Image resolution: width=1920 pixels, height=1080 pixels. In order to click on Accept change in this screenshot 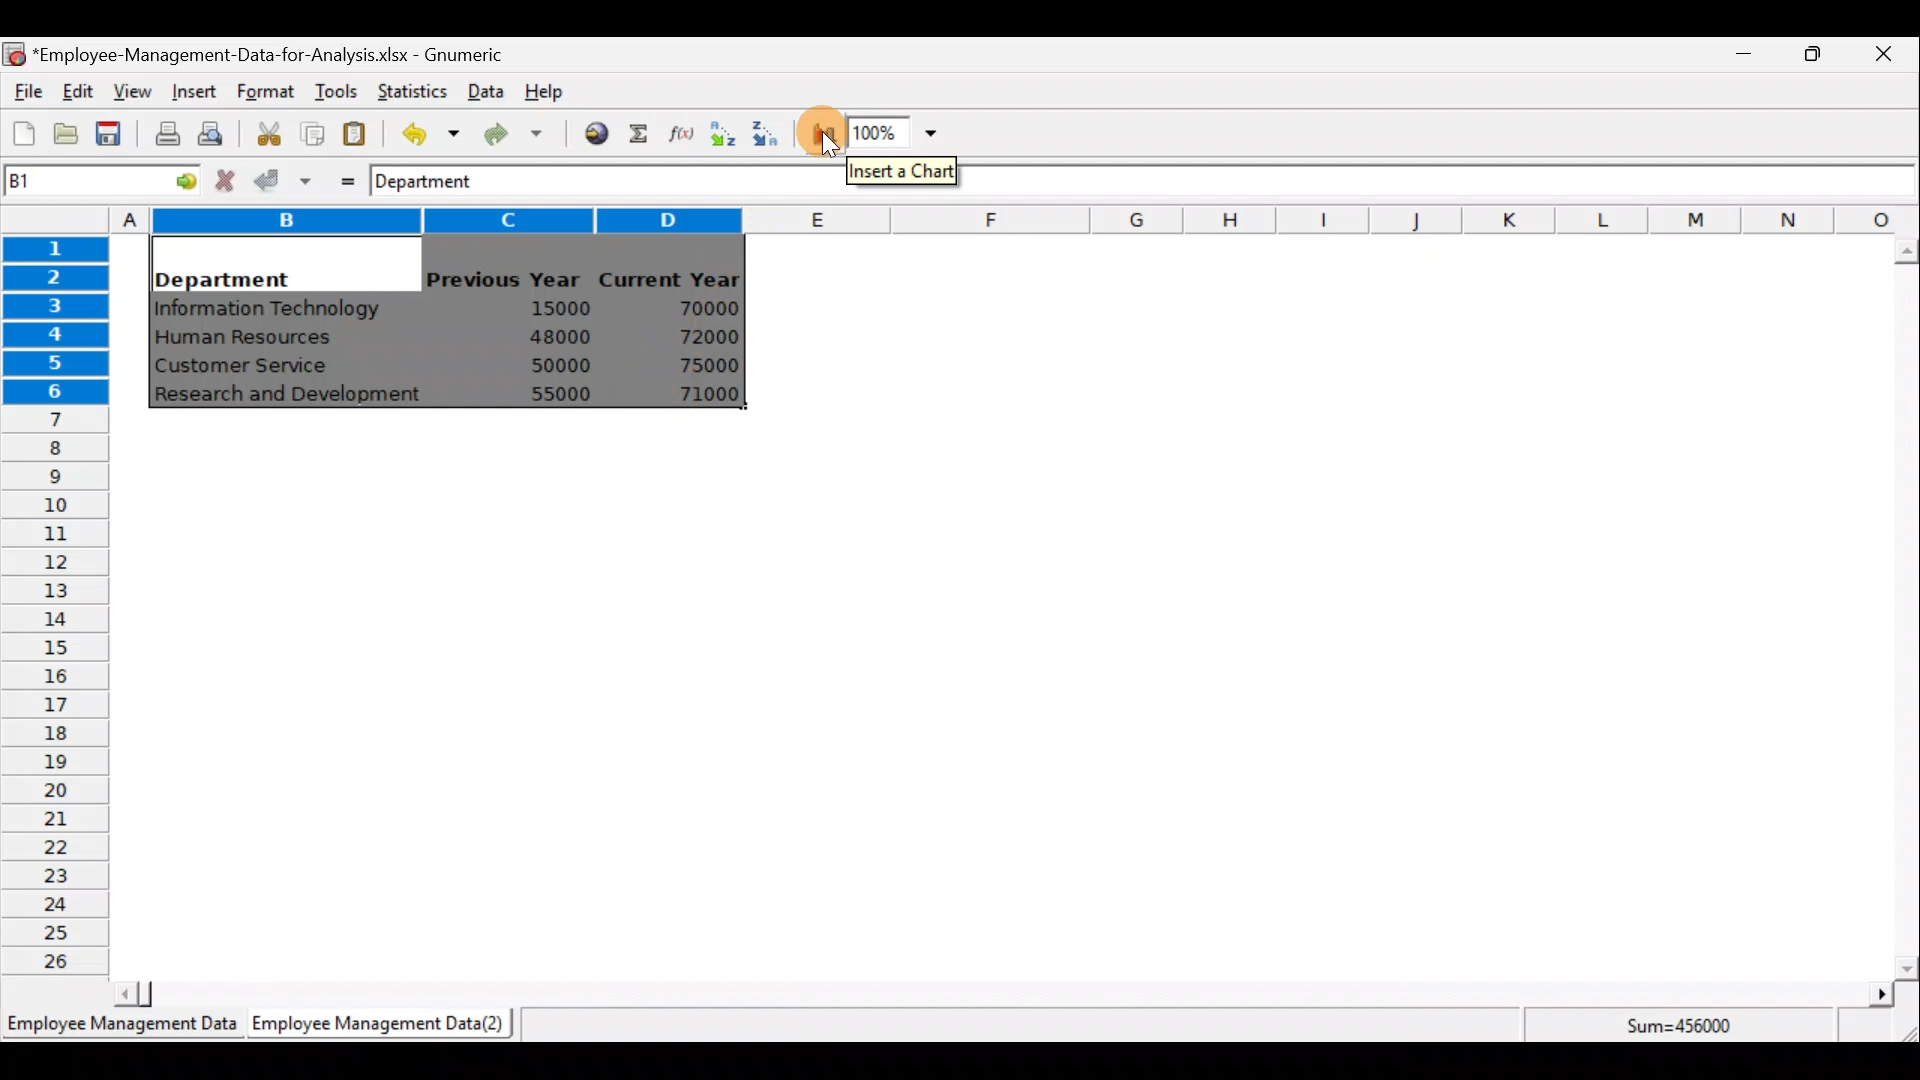, I will do `click(283, 179)`.